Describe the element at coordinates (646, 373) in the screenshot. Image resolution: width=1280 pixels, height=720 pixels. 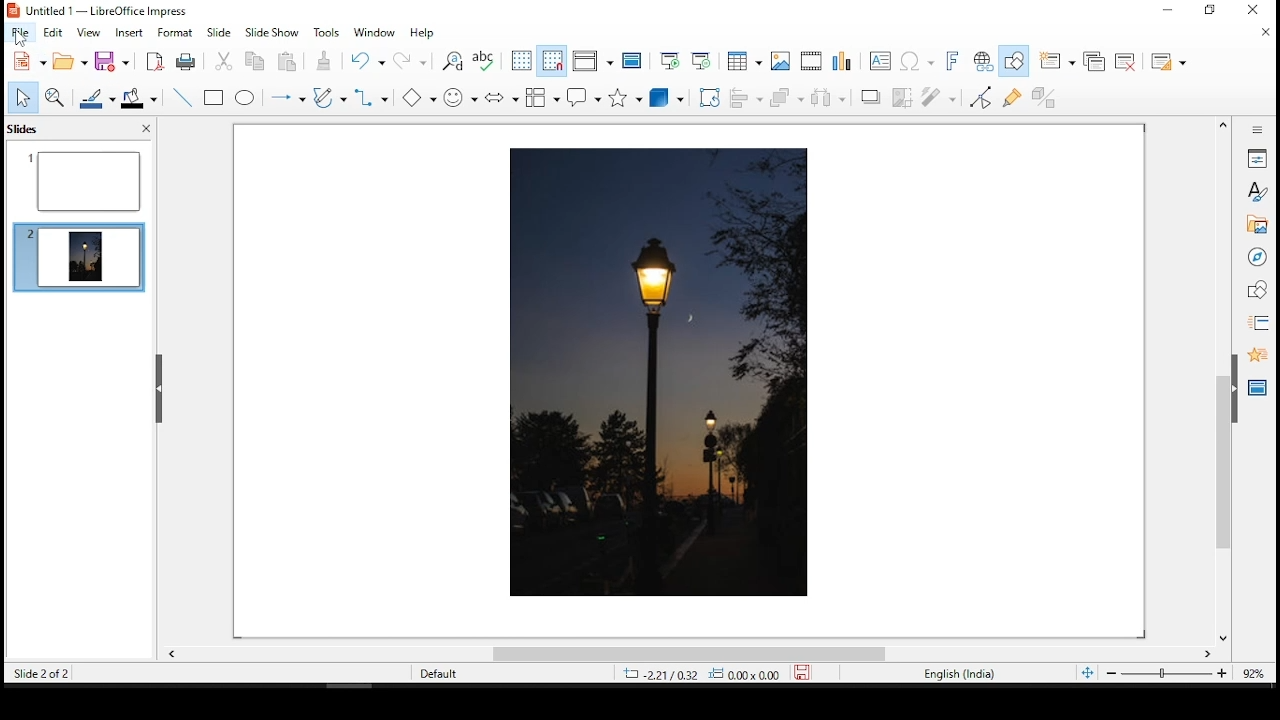
I see `image` at that location.